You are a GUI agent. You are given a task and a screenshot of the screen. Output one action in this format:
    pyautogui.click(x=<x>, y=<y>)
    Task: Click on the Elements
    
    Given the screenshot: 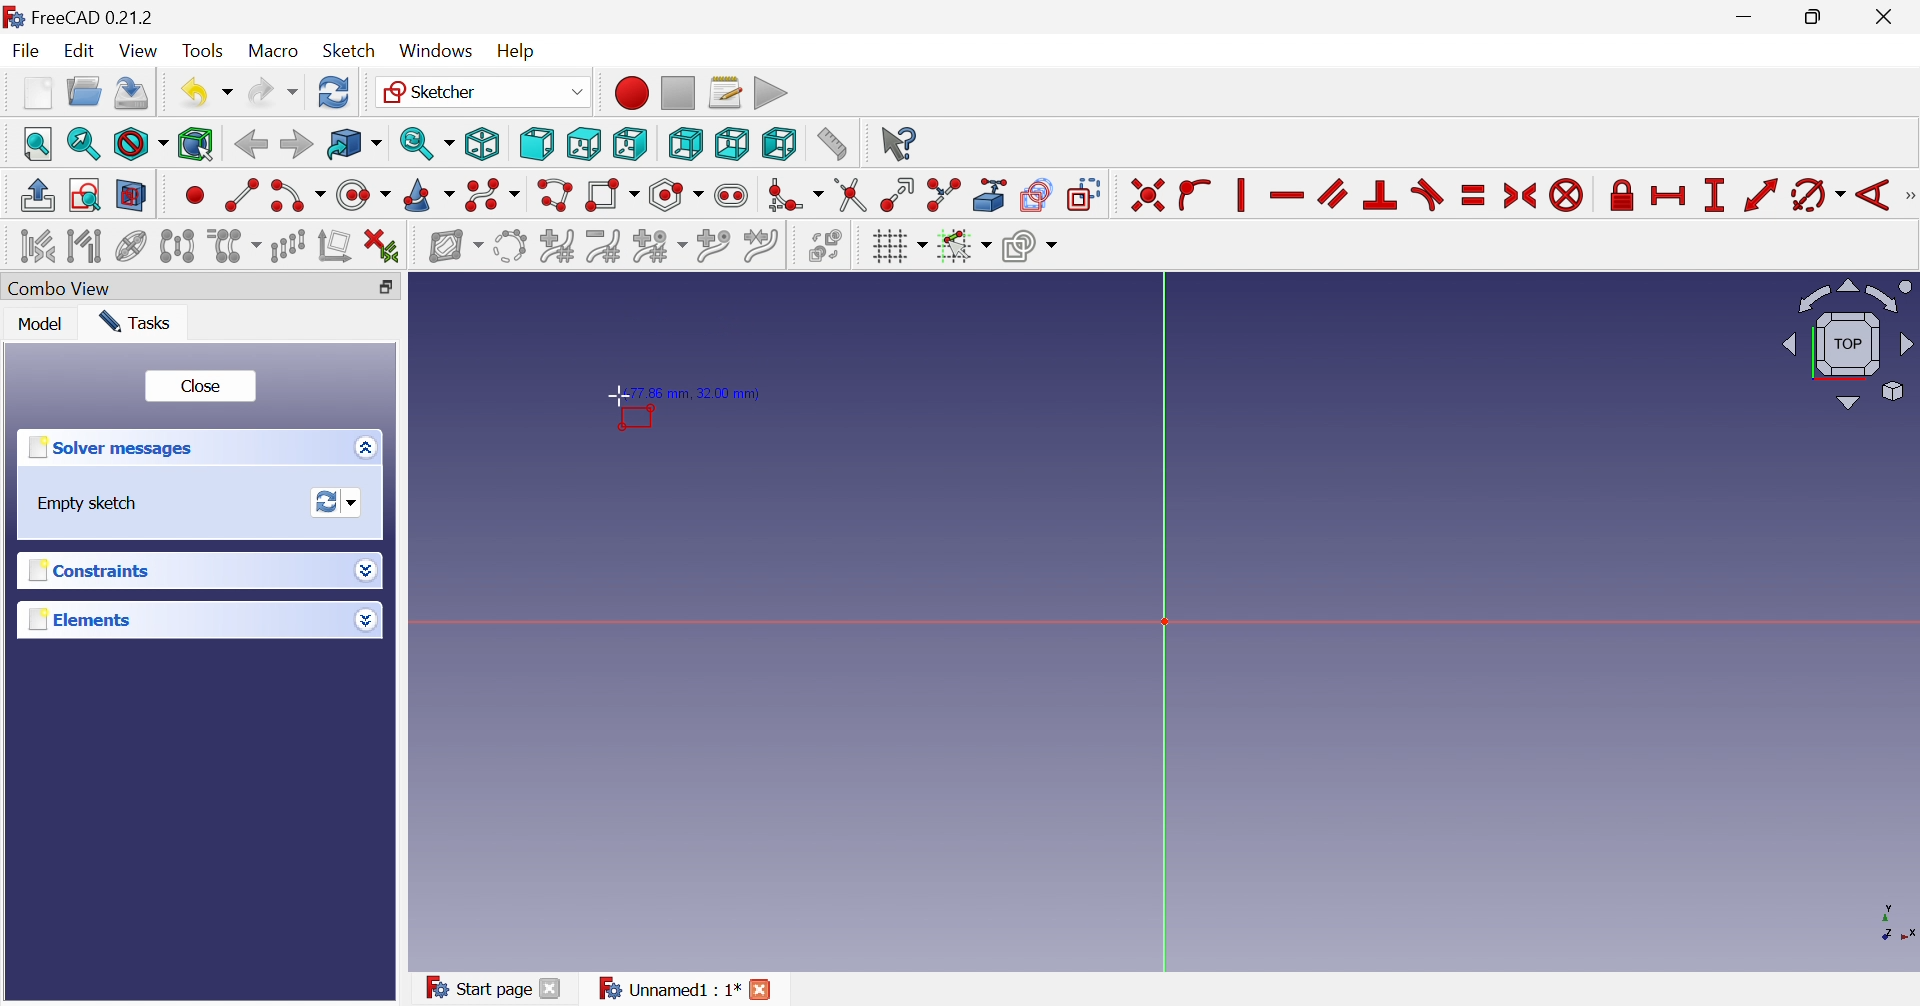 What is the action you would take?
    pyautogui.click(x=79, y=620)
    